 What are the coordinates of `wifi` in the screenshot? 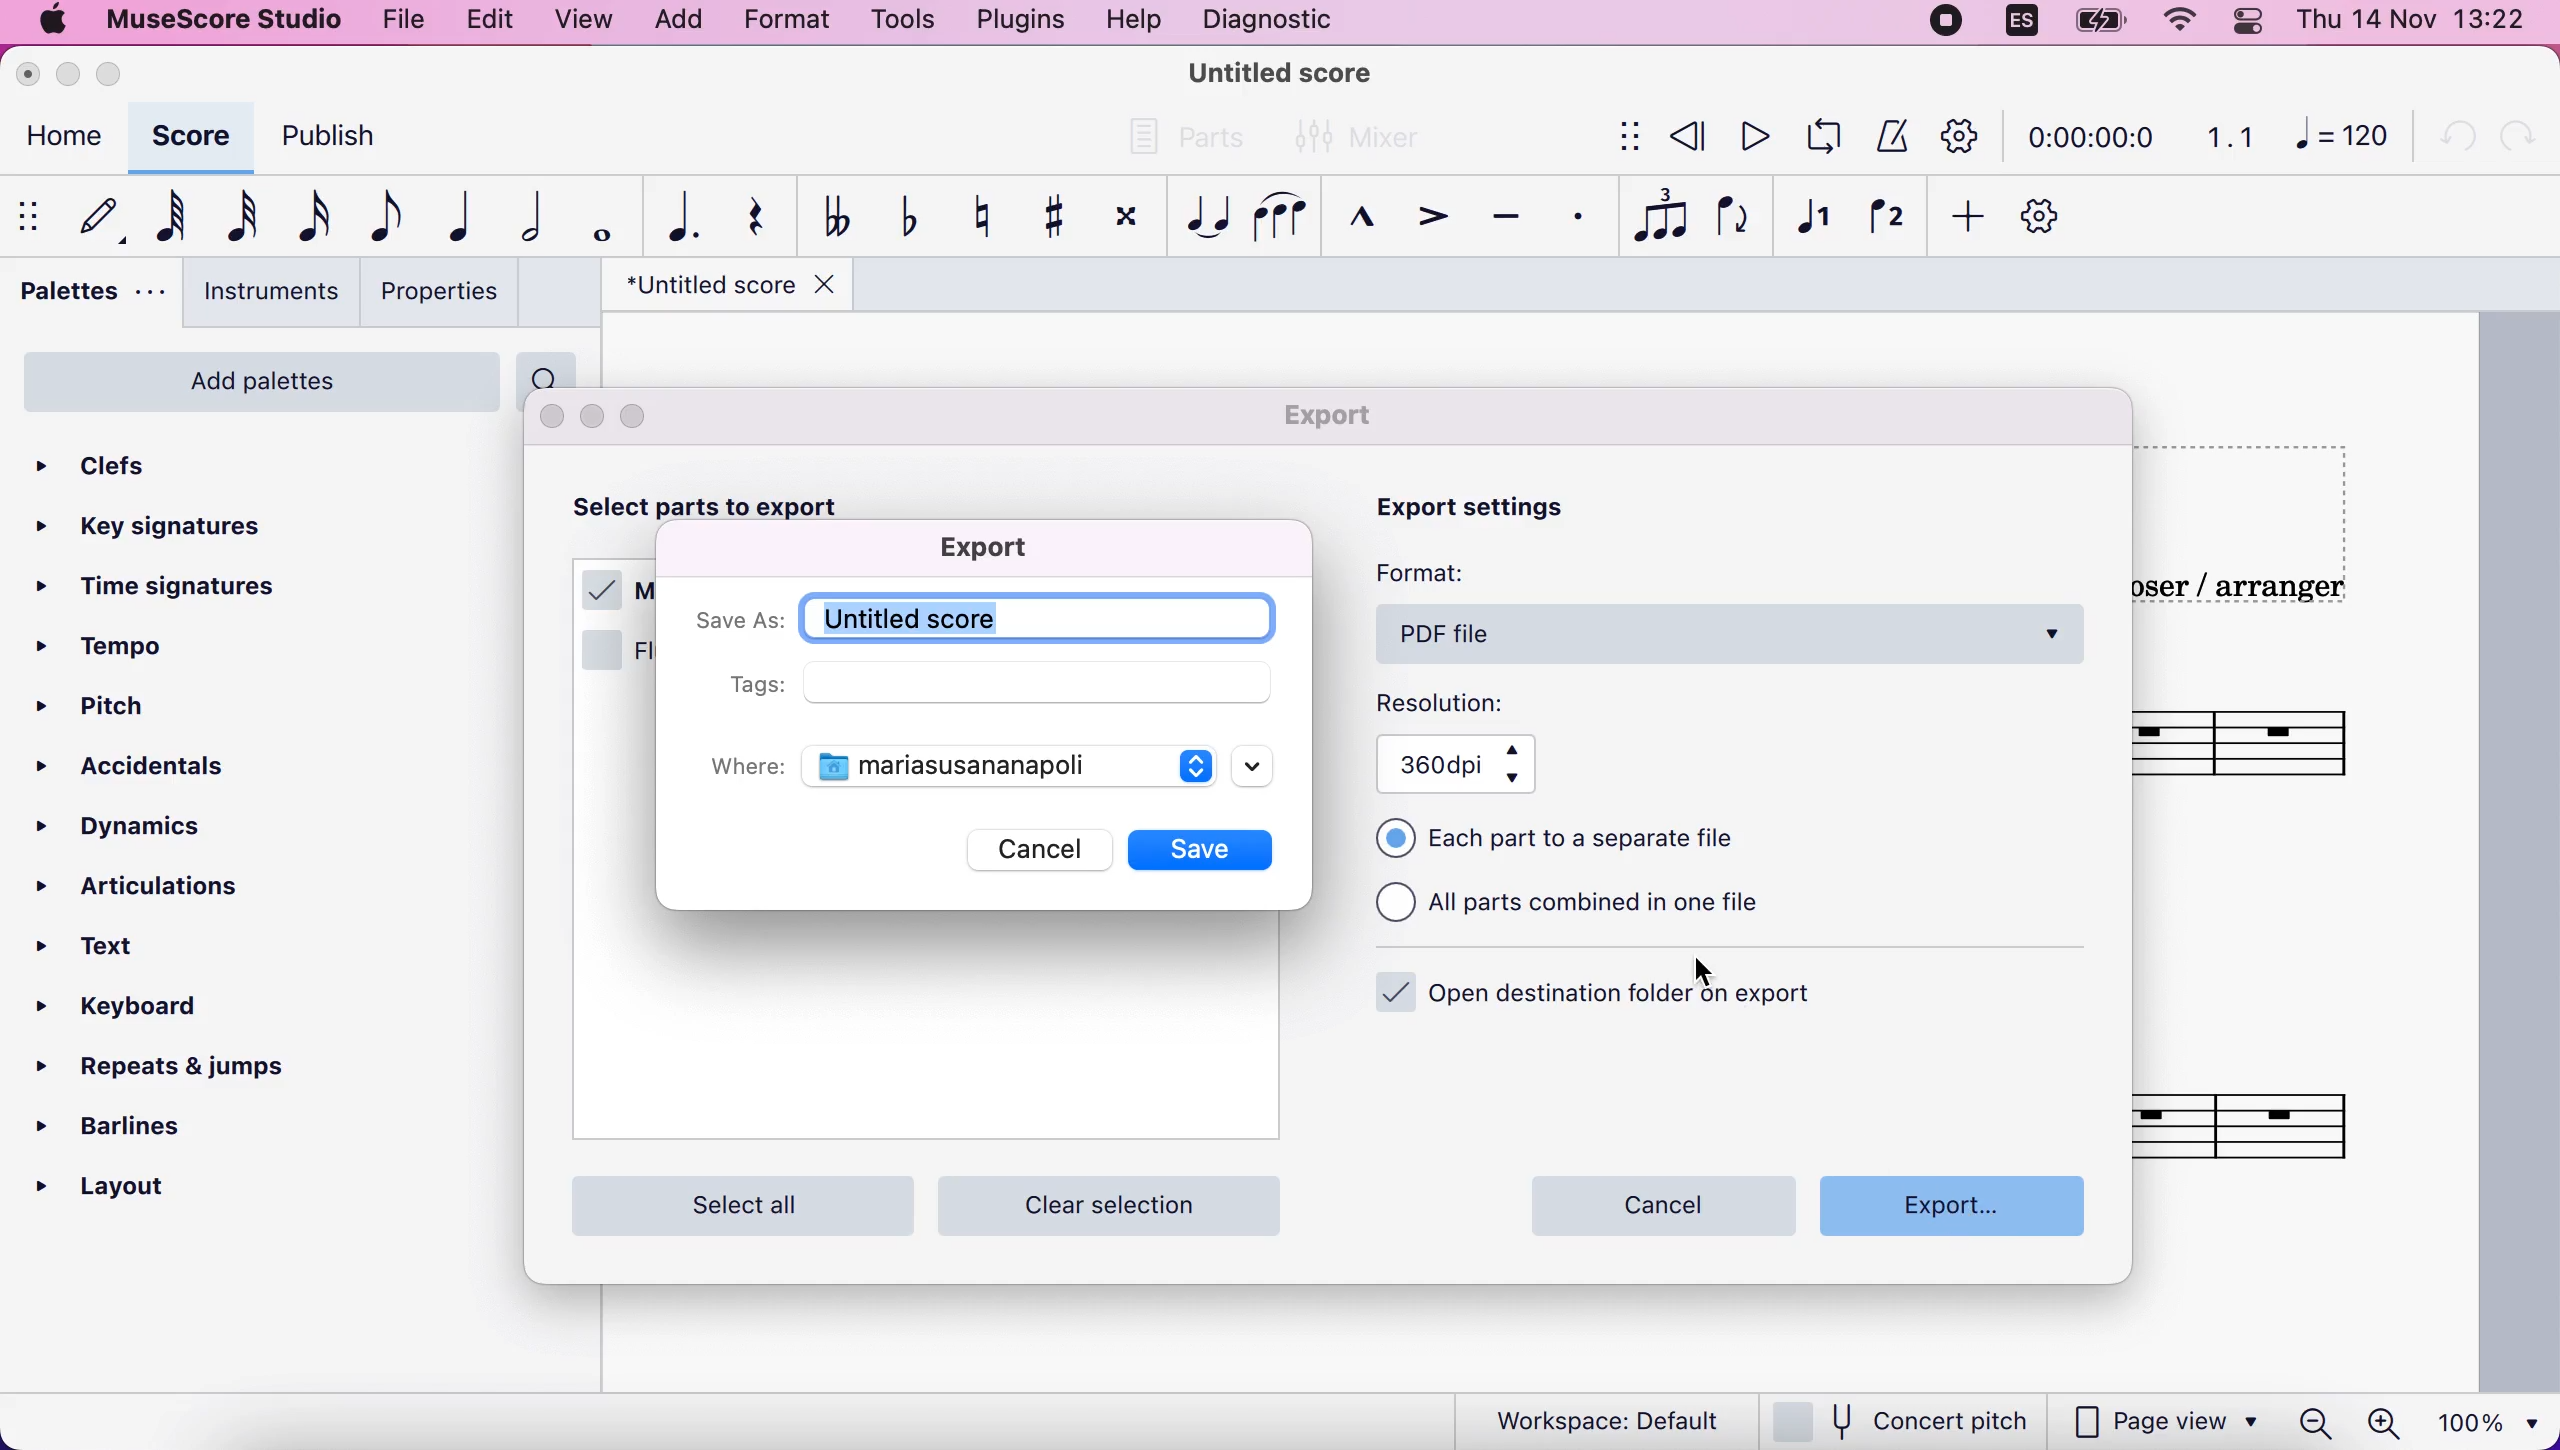 It's located at (2163, 22).